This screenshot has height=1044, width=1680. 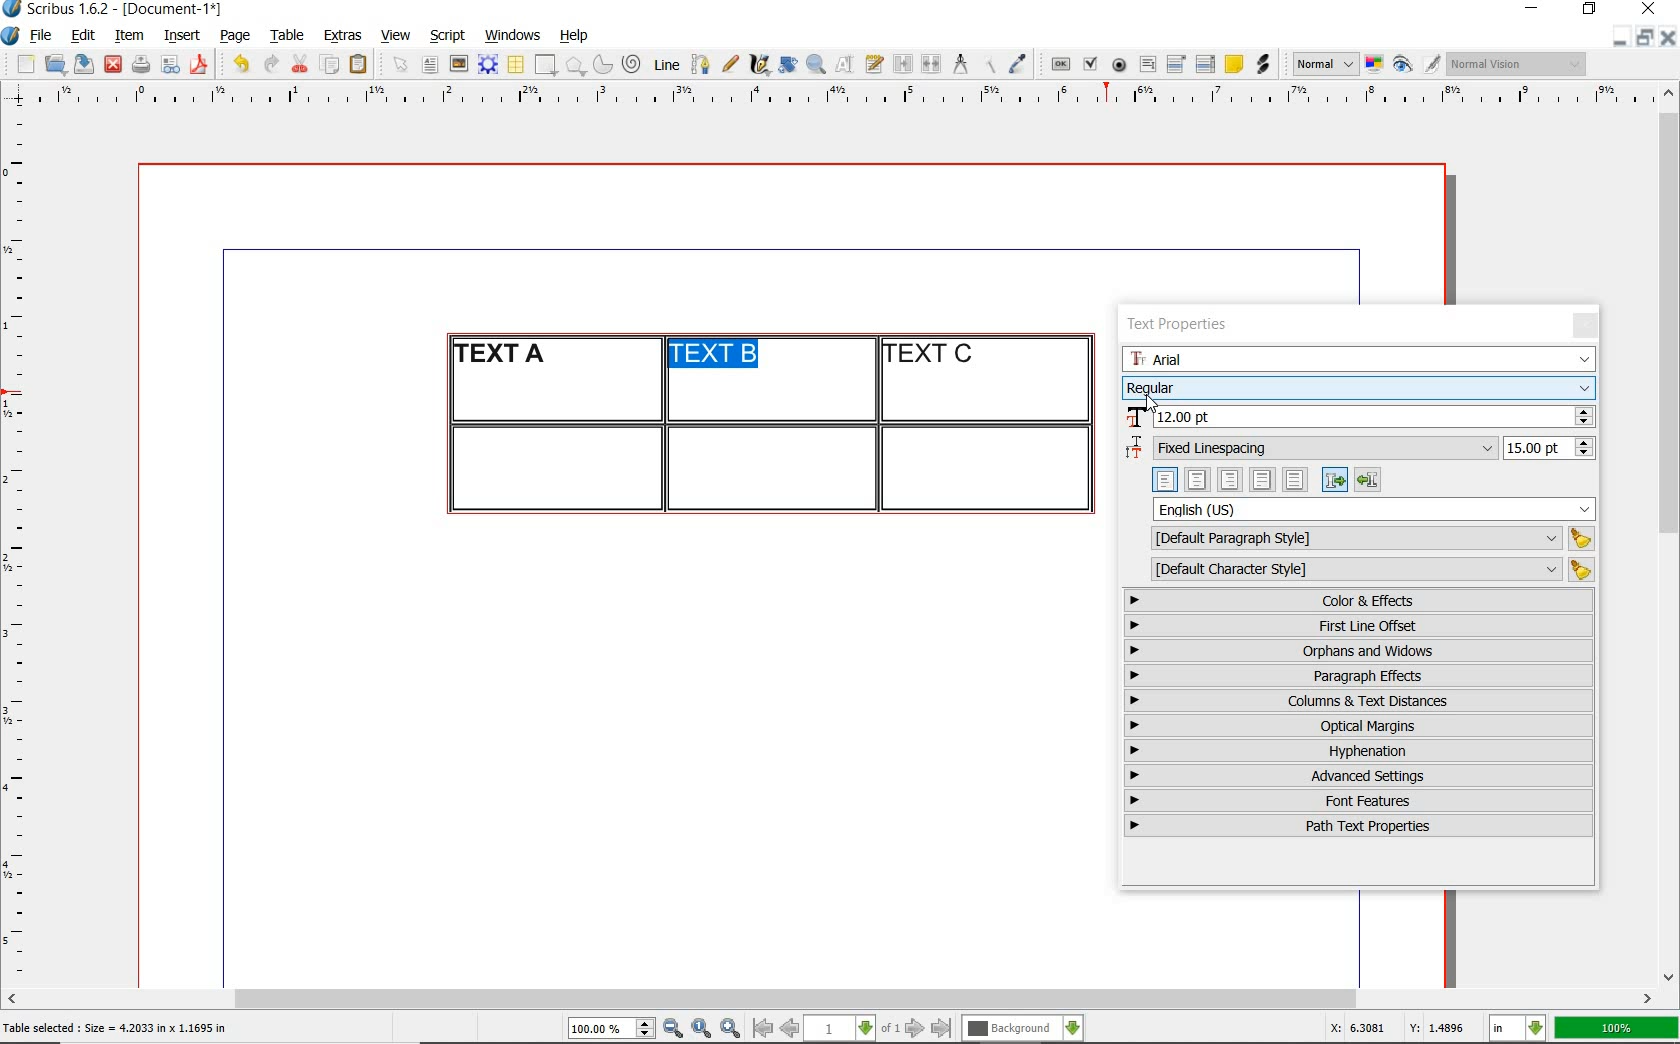 What do you see at coordinates (1361, 600) in the screenshot?
I see `color & effects` at bounding box center [1361, 600].